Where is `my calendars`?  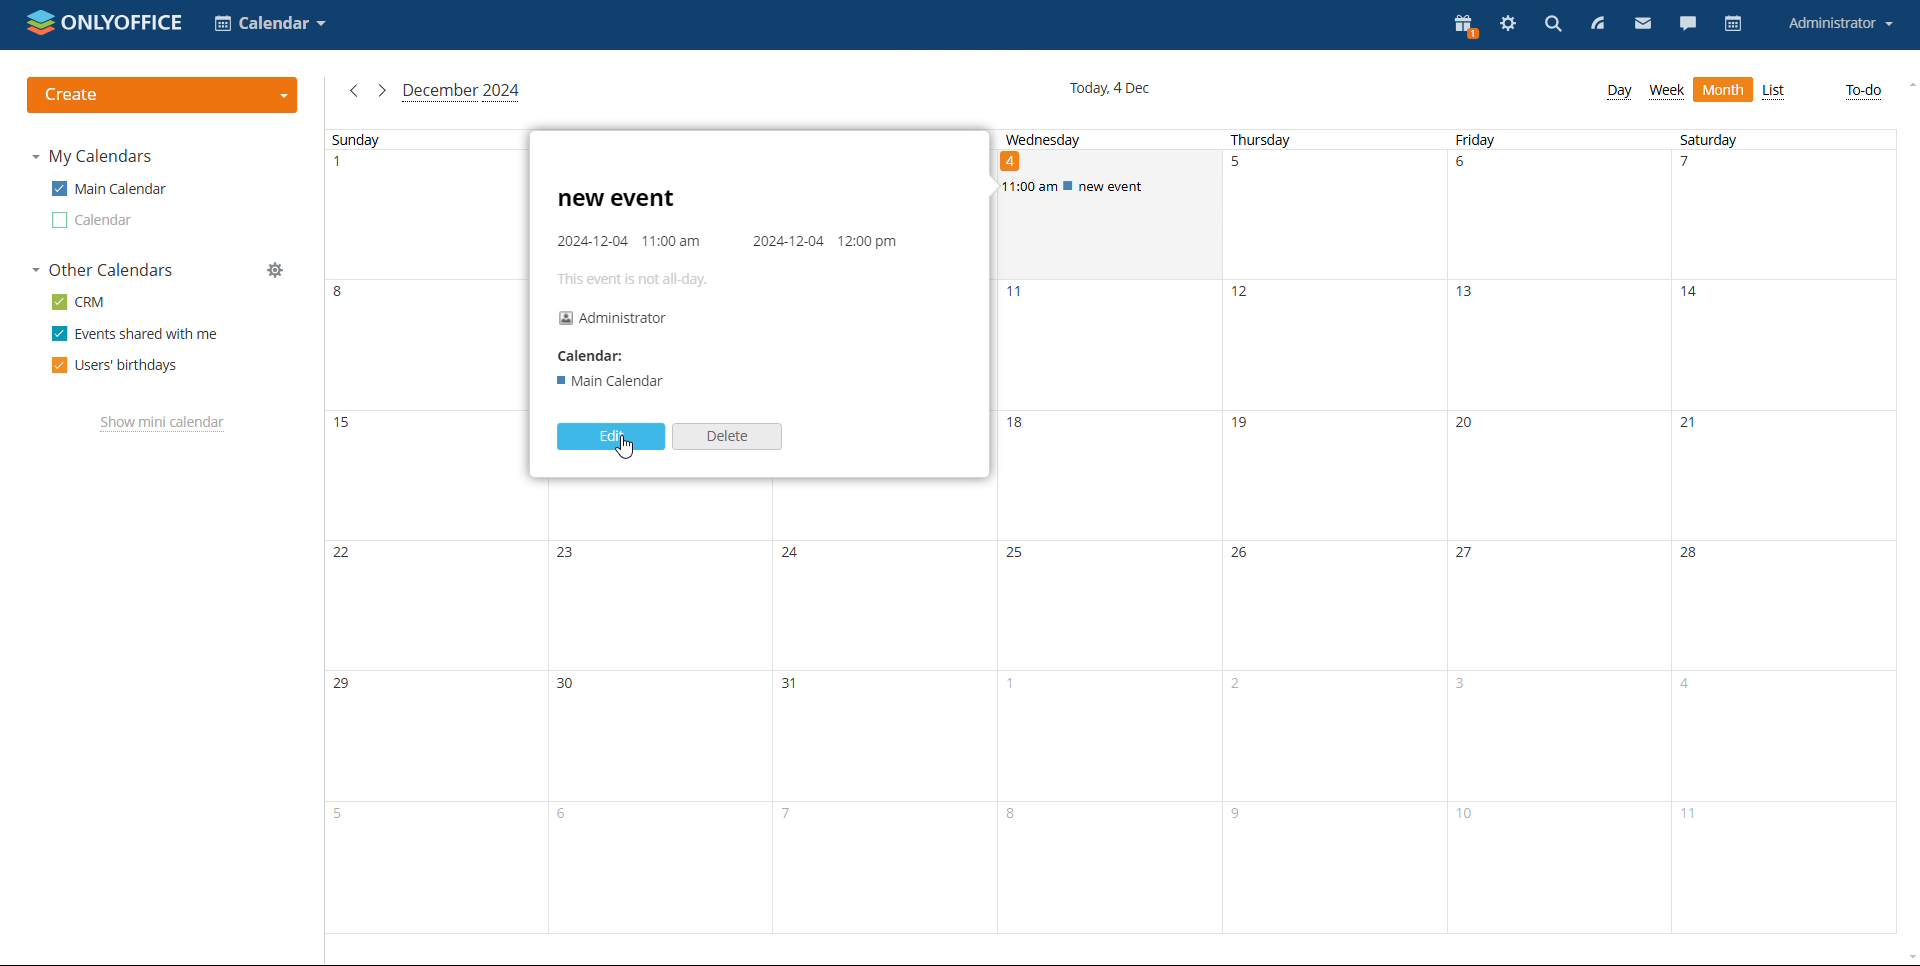
my calendars is located at coordinates (93, 157).